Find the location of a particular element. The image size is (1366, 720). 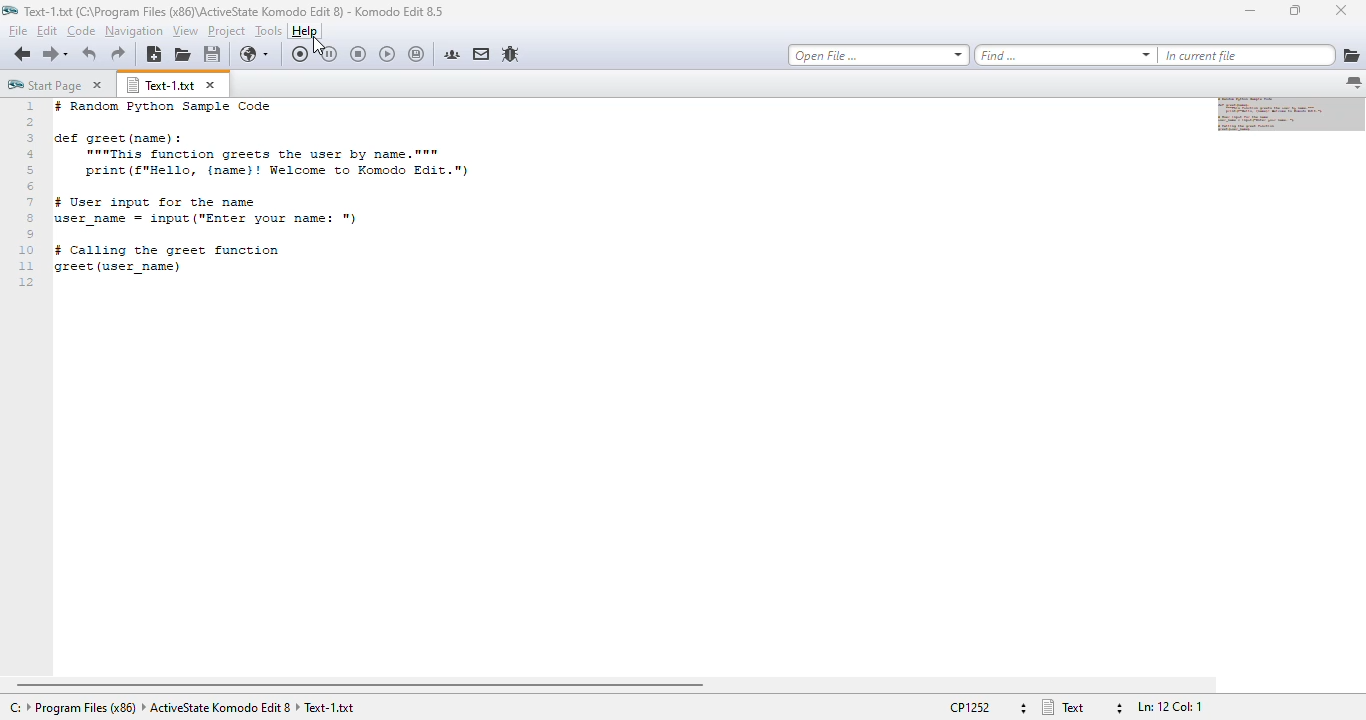

maximize is located at coordinates (1295, 10).